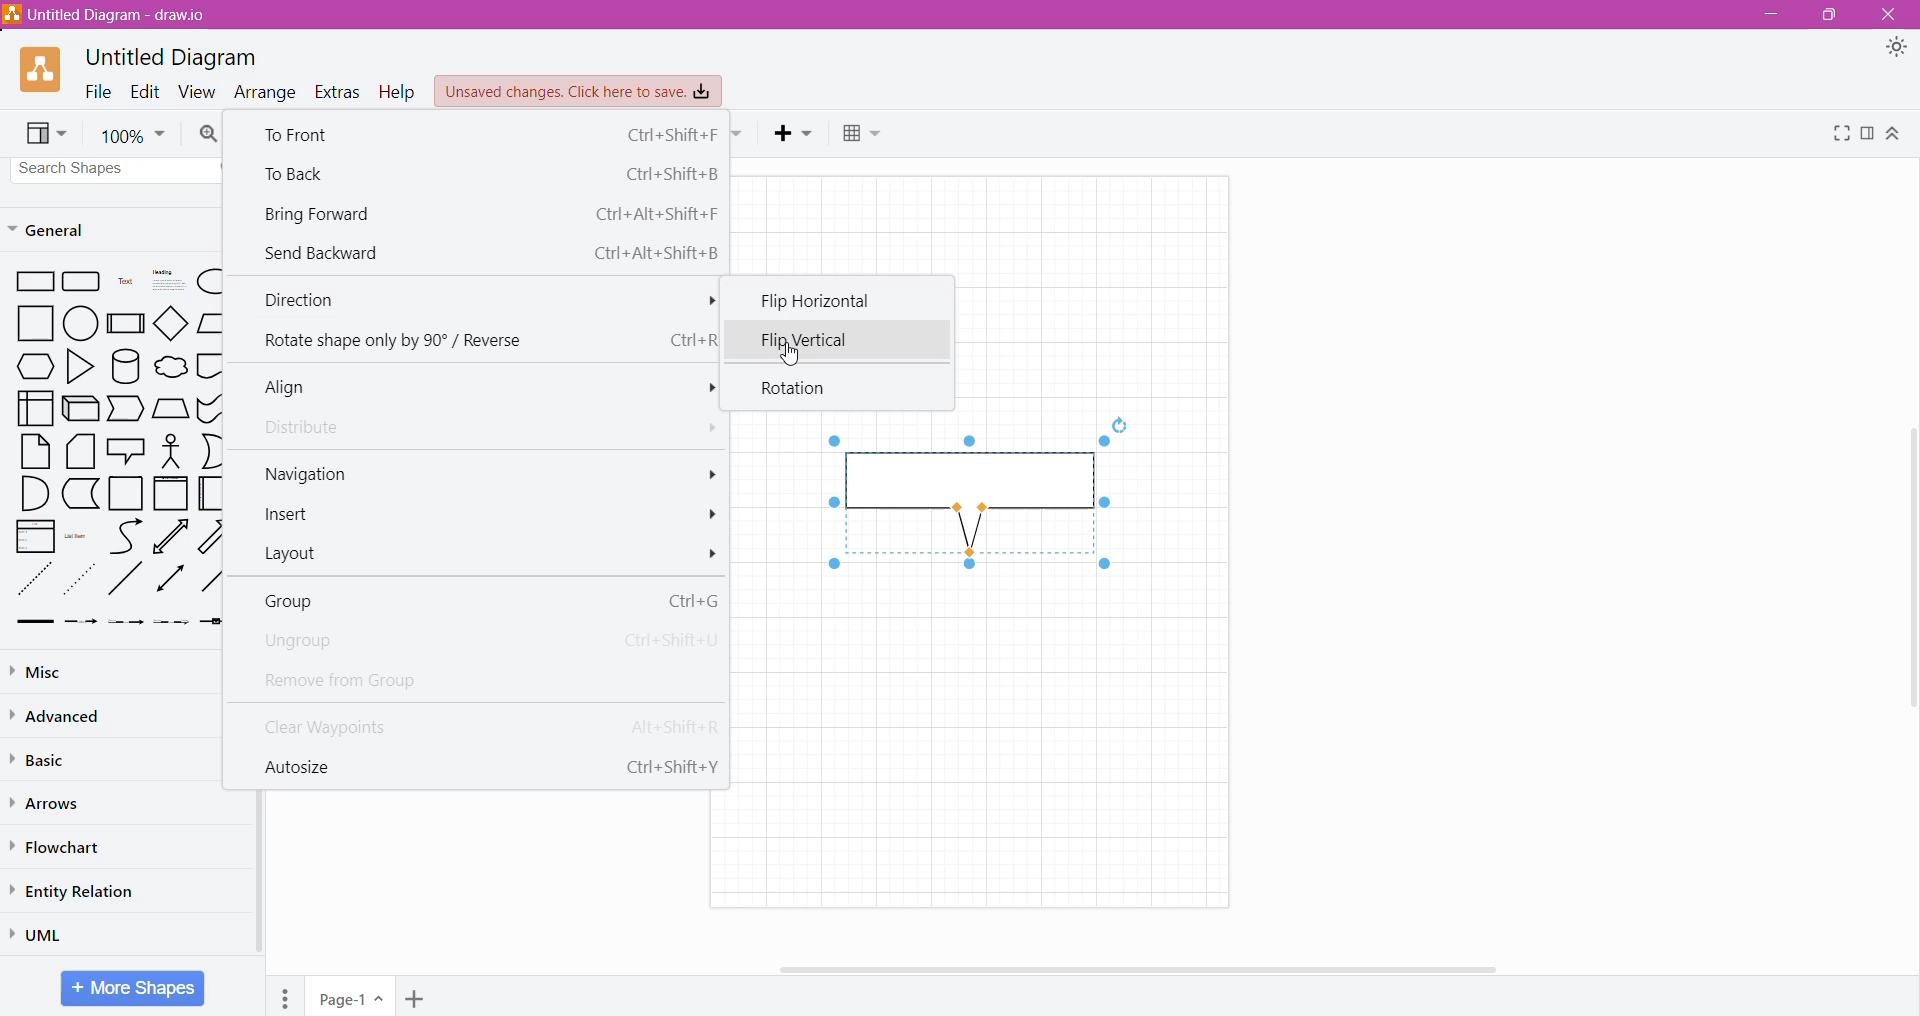  What do you see at coordinates (212, 578) in the screenshot?
I see `Rightward Thick Arrow` at bounding box center [212, 578].